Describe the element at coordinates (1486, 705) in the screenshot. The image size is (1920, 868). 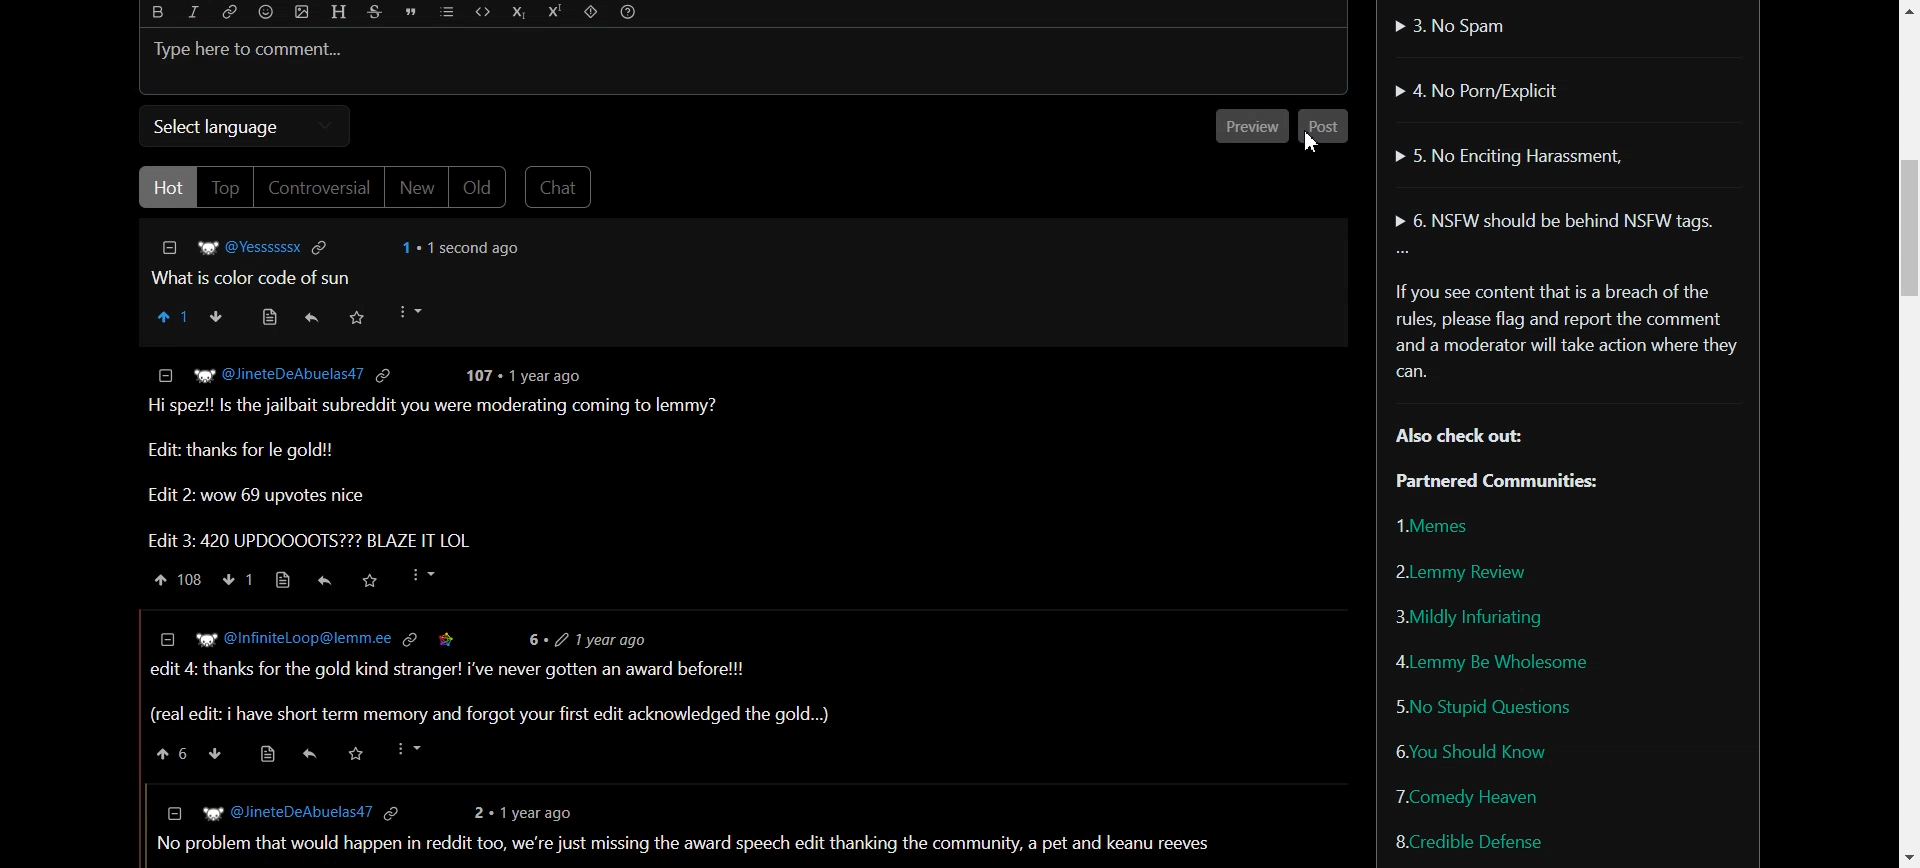
I see `No Stupid Questions` at that location.